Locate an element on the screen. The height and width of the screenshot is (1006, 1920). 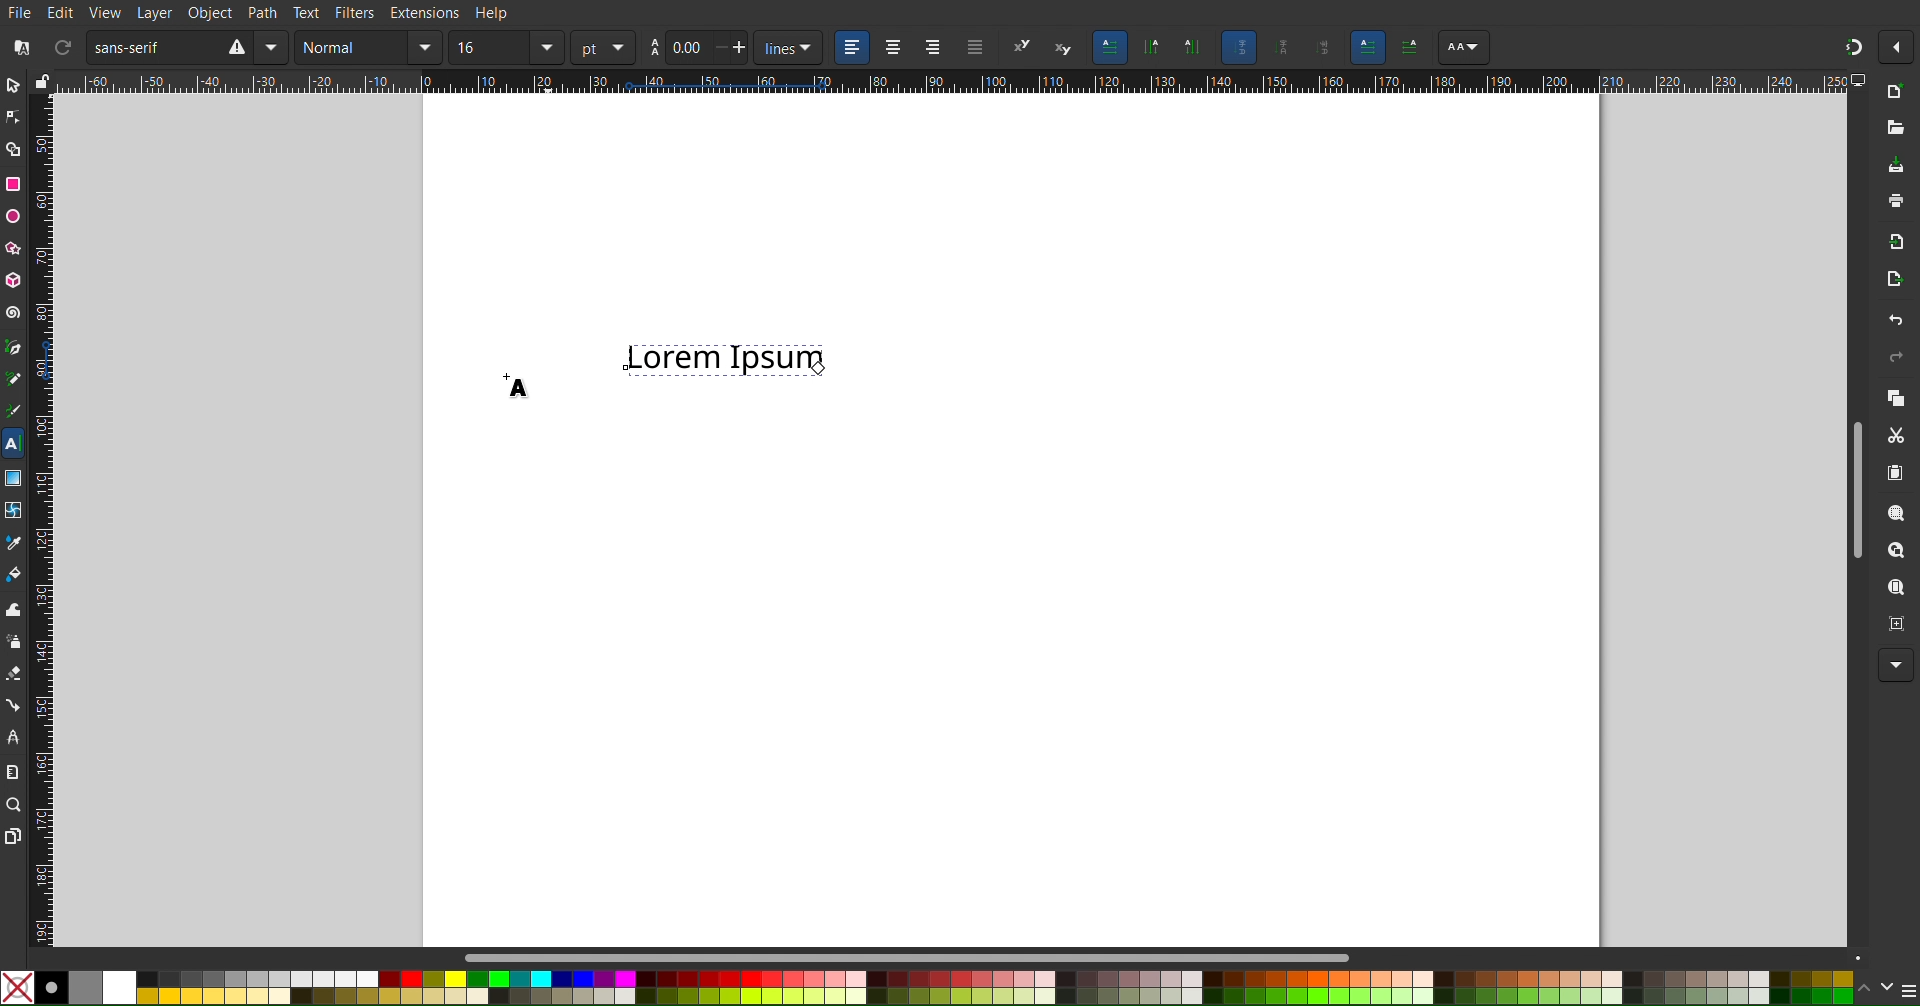
Ellipse is located at coordinates (14, 217).